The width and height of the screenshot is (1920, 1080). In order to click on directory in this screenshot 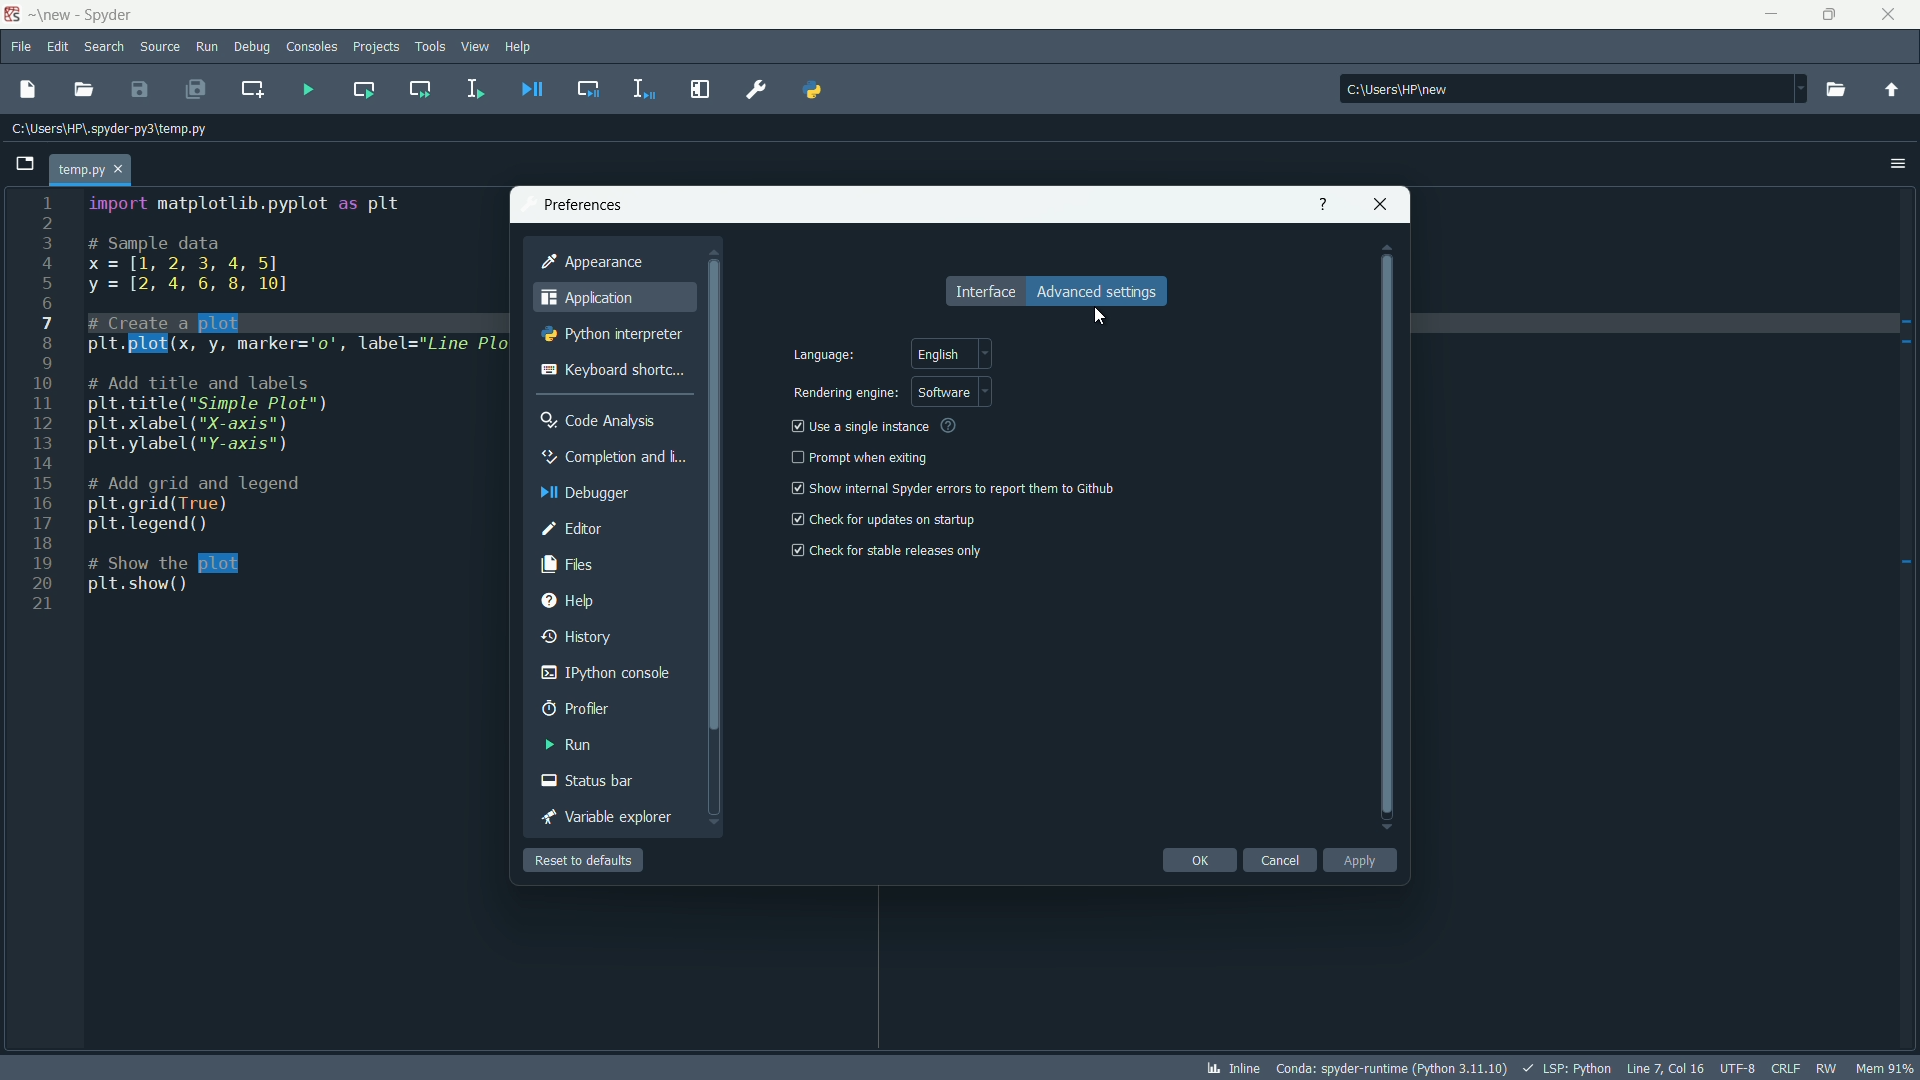, I will do `click(1573, 88)`.